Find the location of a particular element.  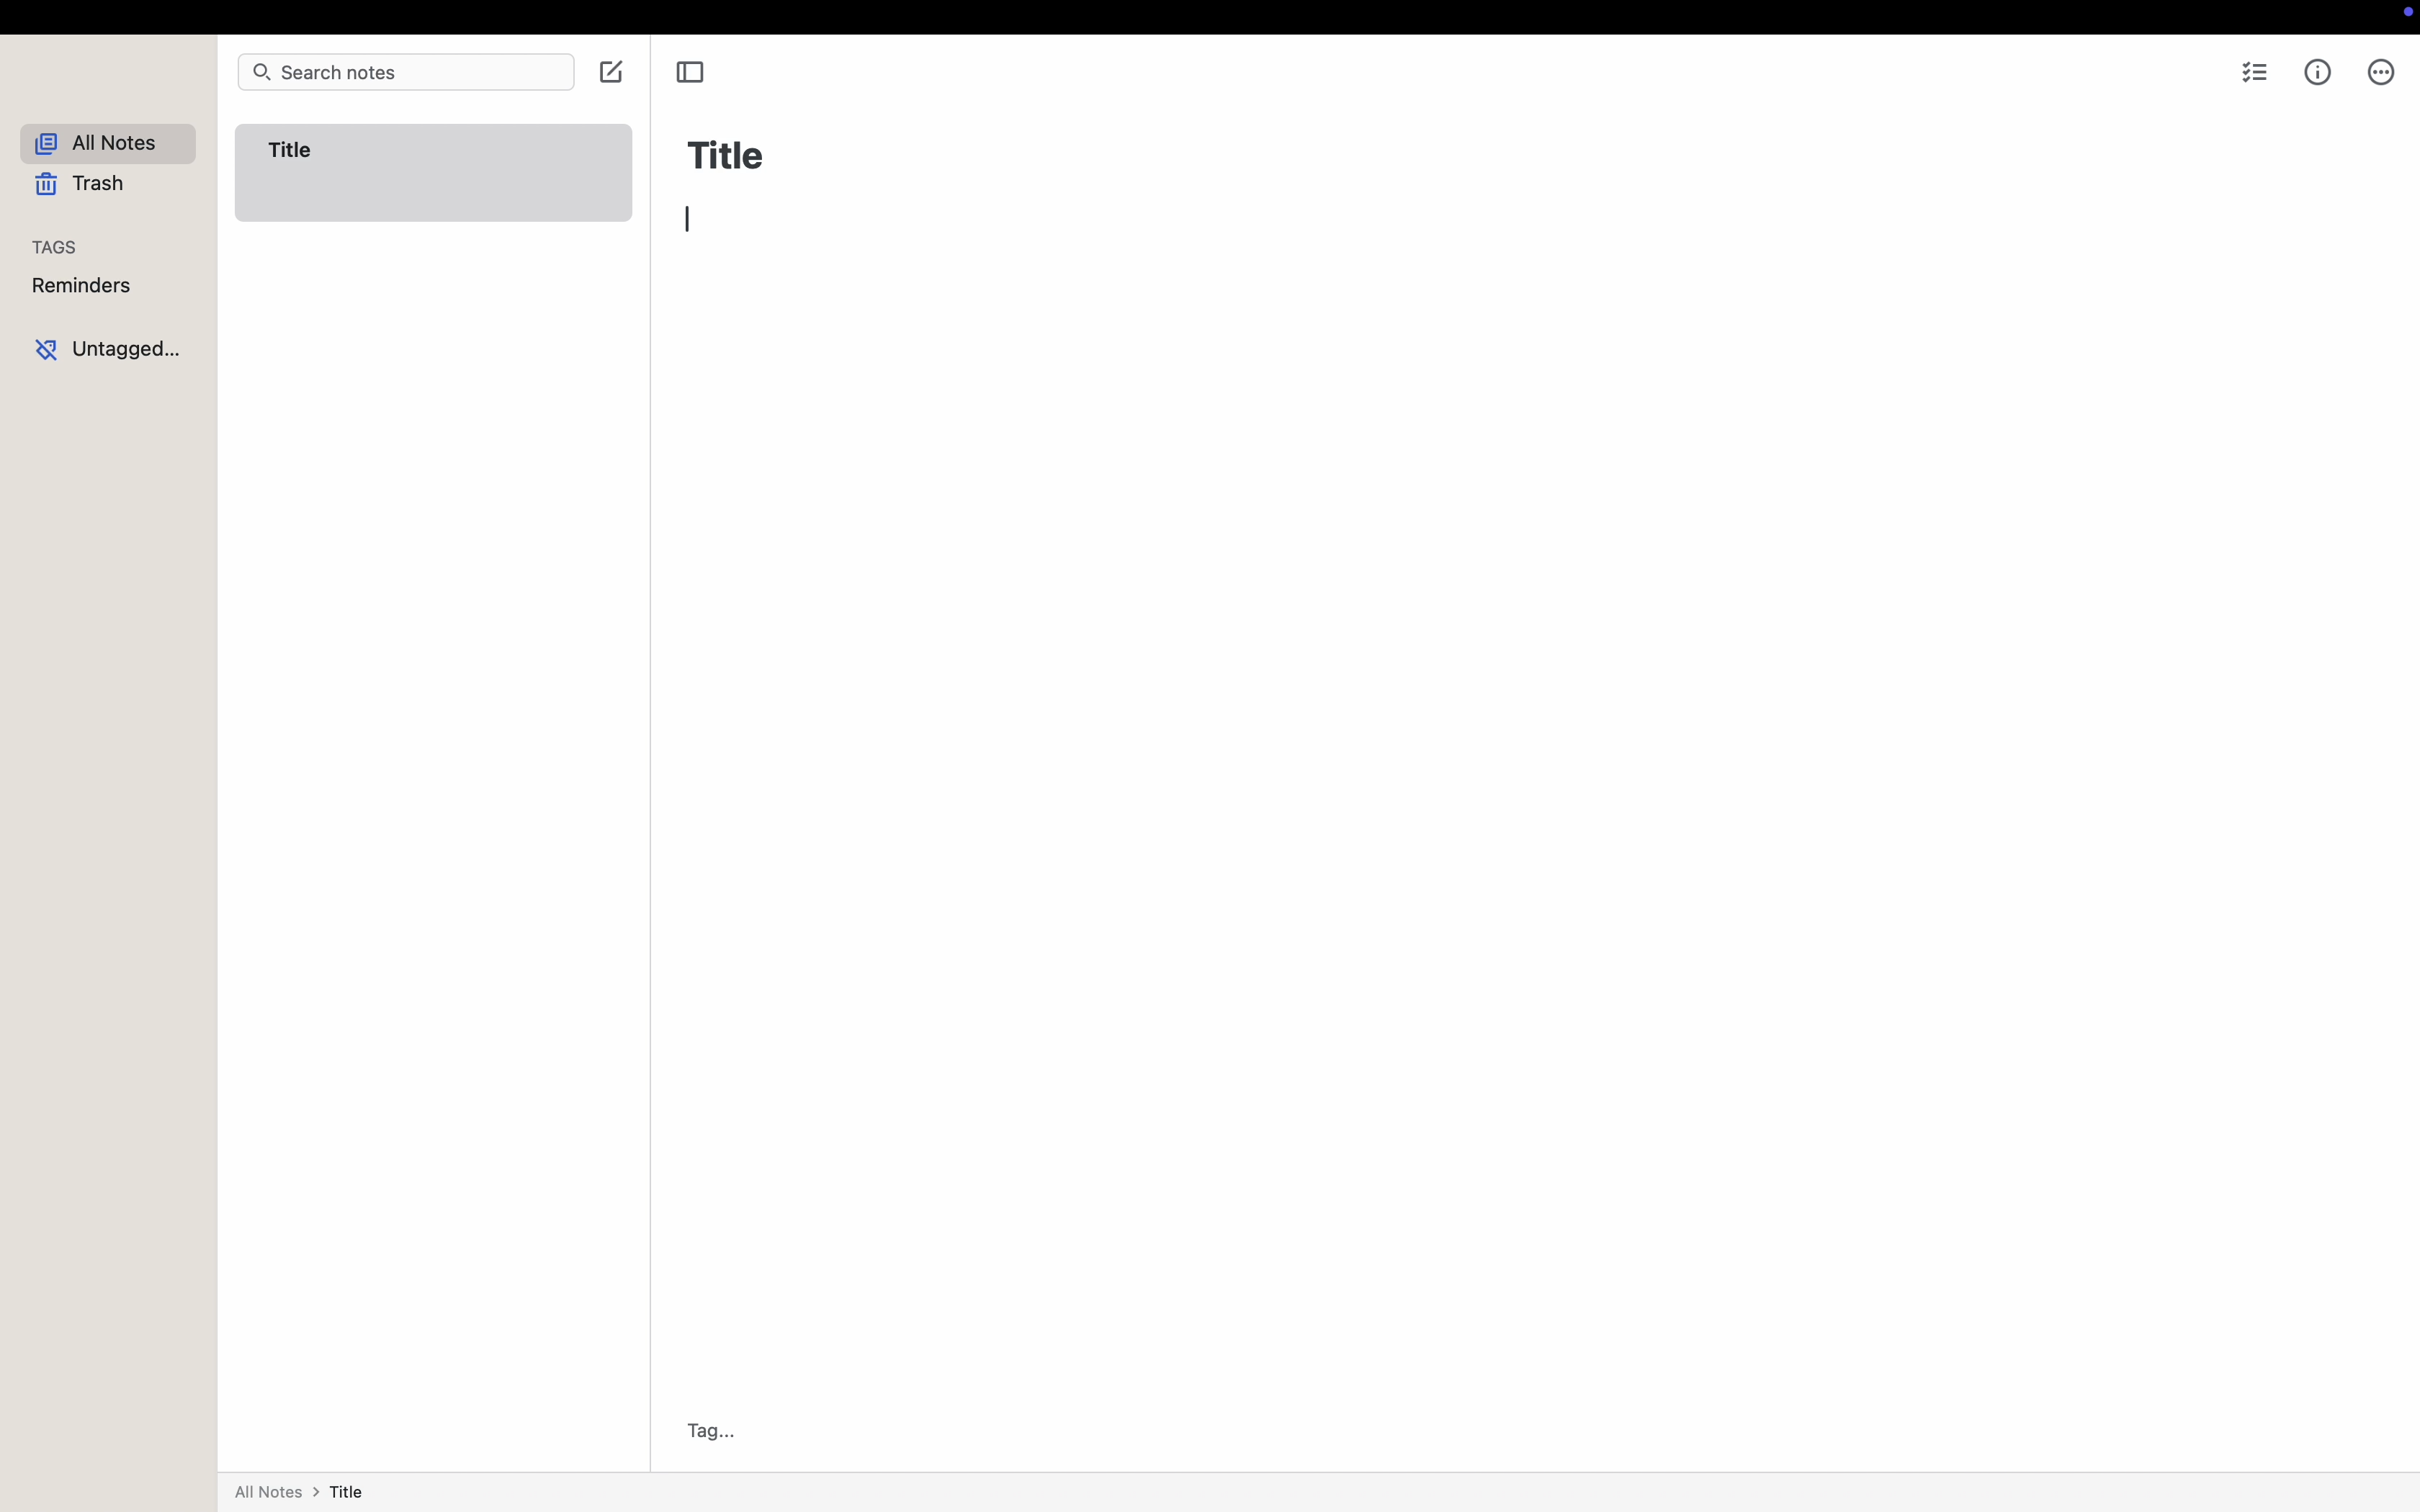

checklist is located at coordinates (2250, 76).